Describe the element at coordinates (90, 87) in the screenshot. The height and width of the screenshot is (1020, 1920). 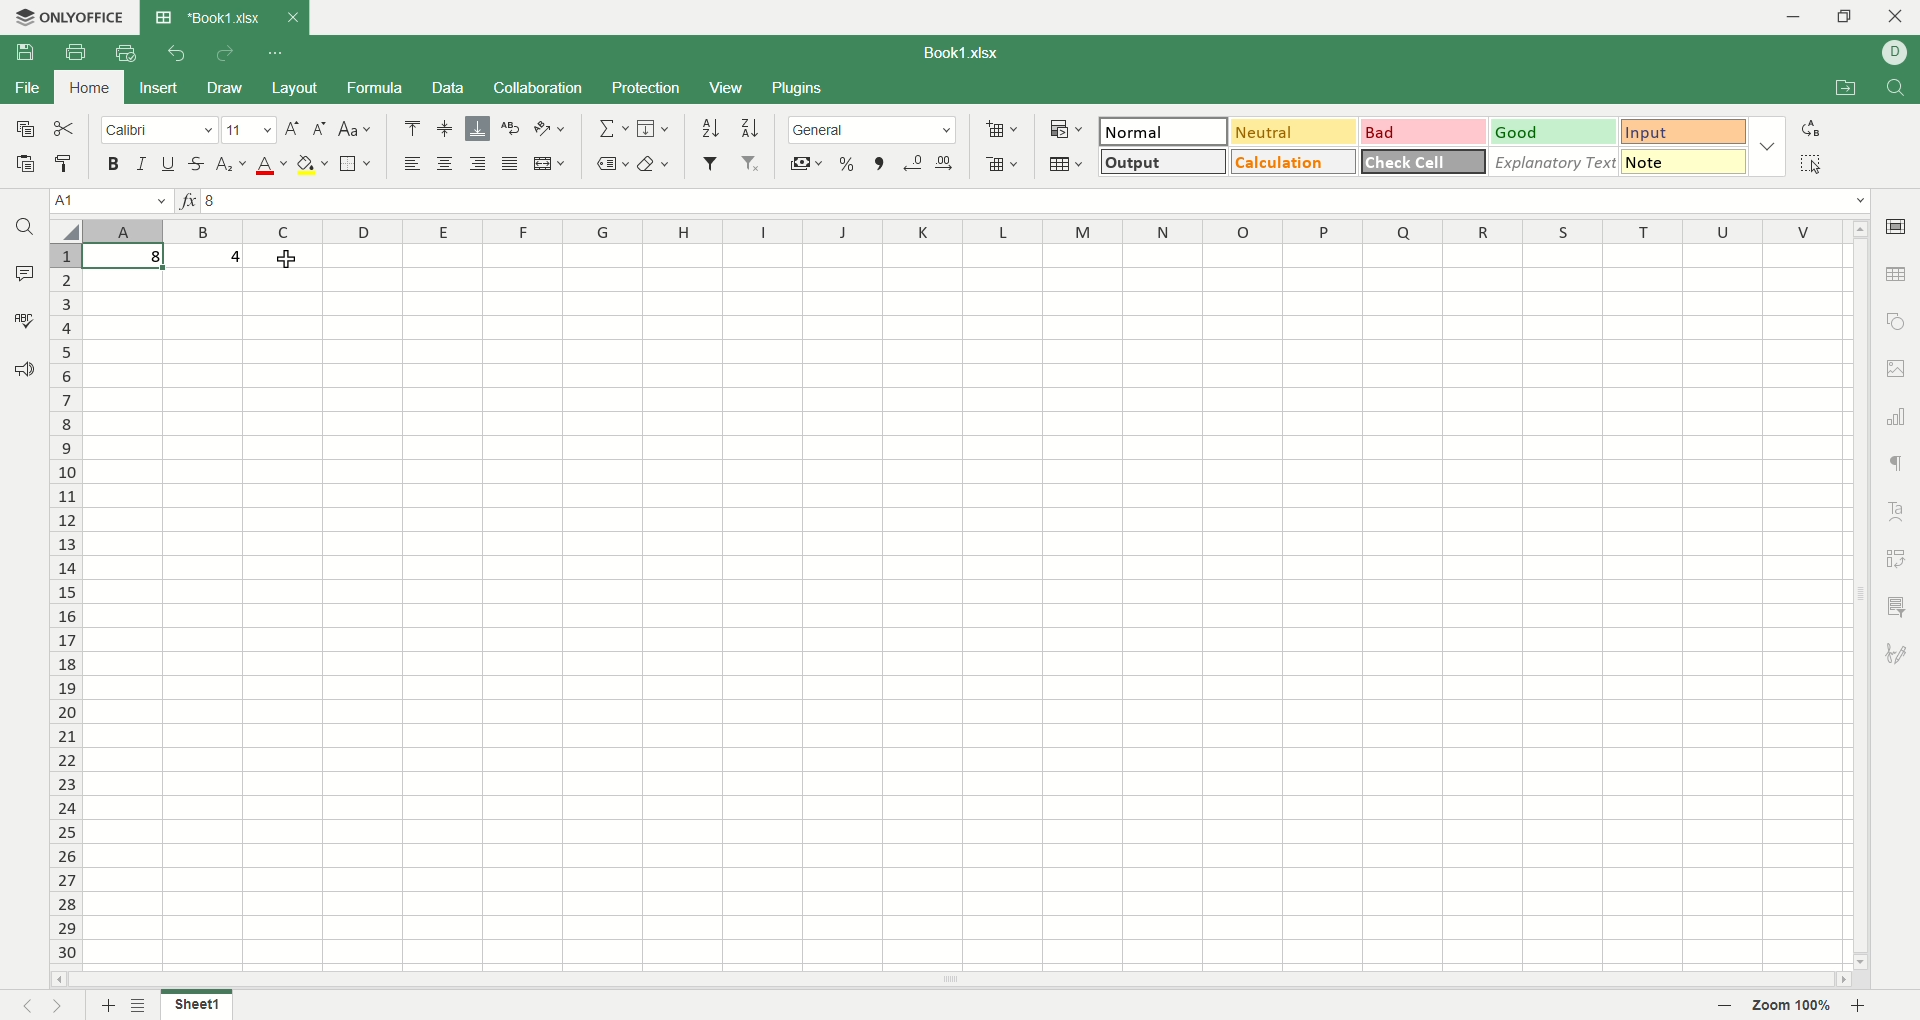
I see `home` at that location.